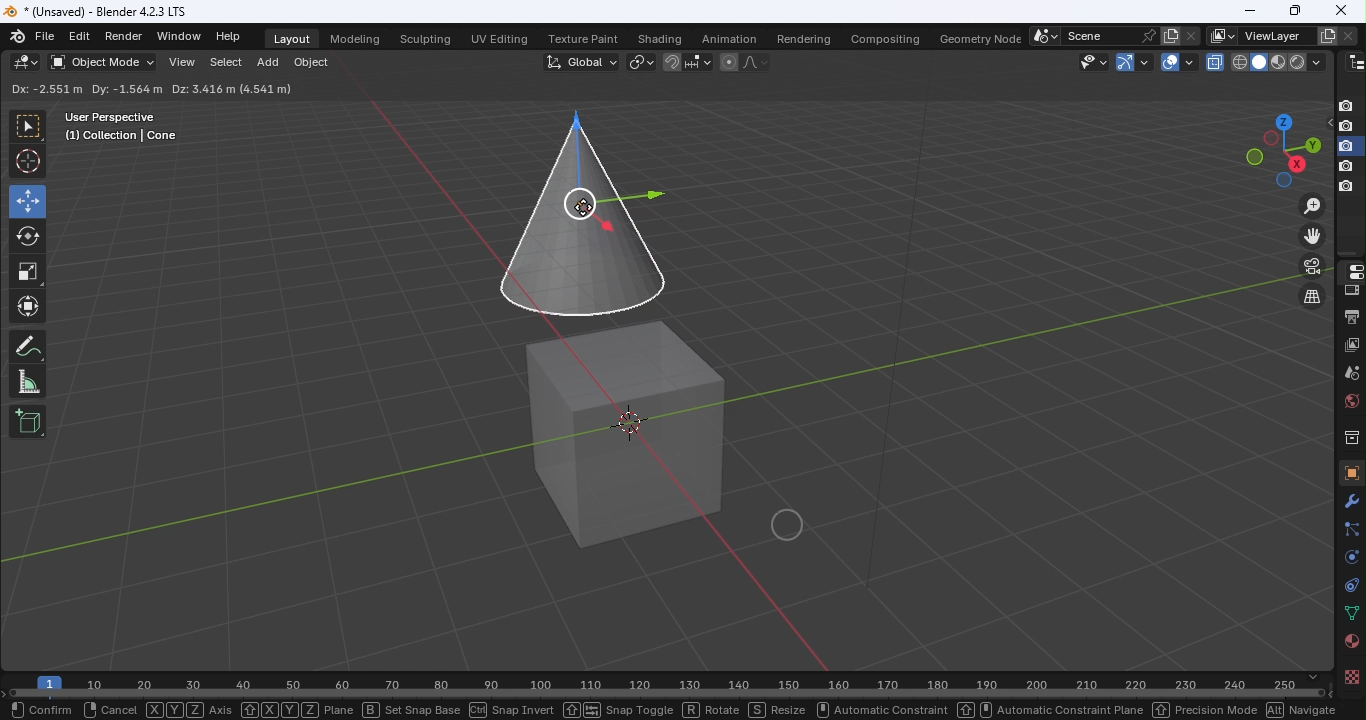 This screenshot has height=720, width=1366. I want to click on New scene, so click(1169, 35).